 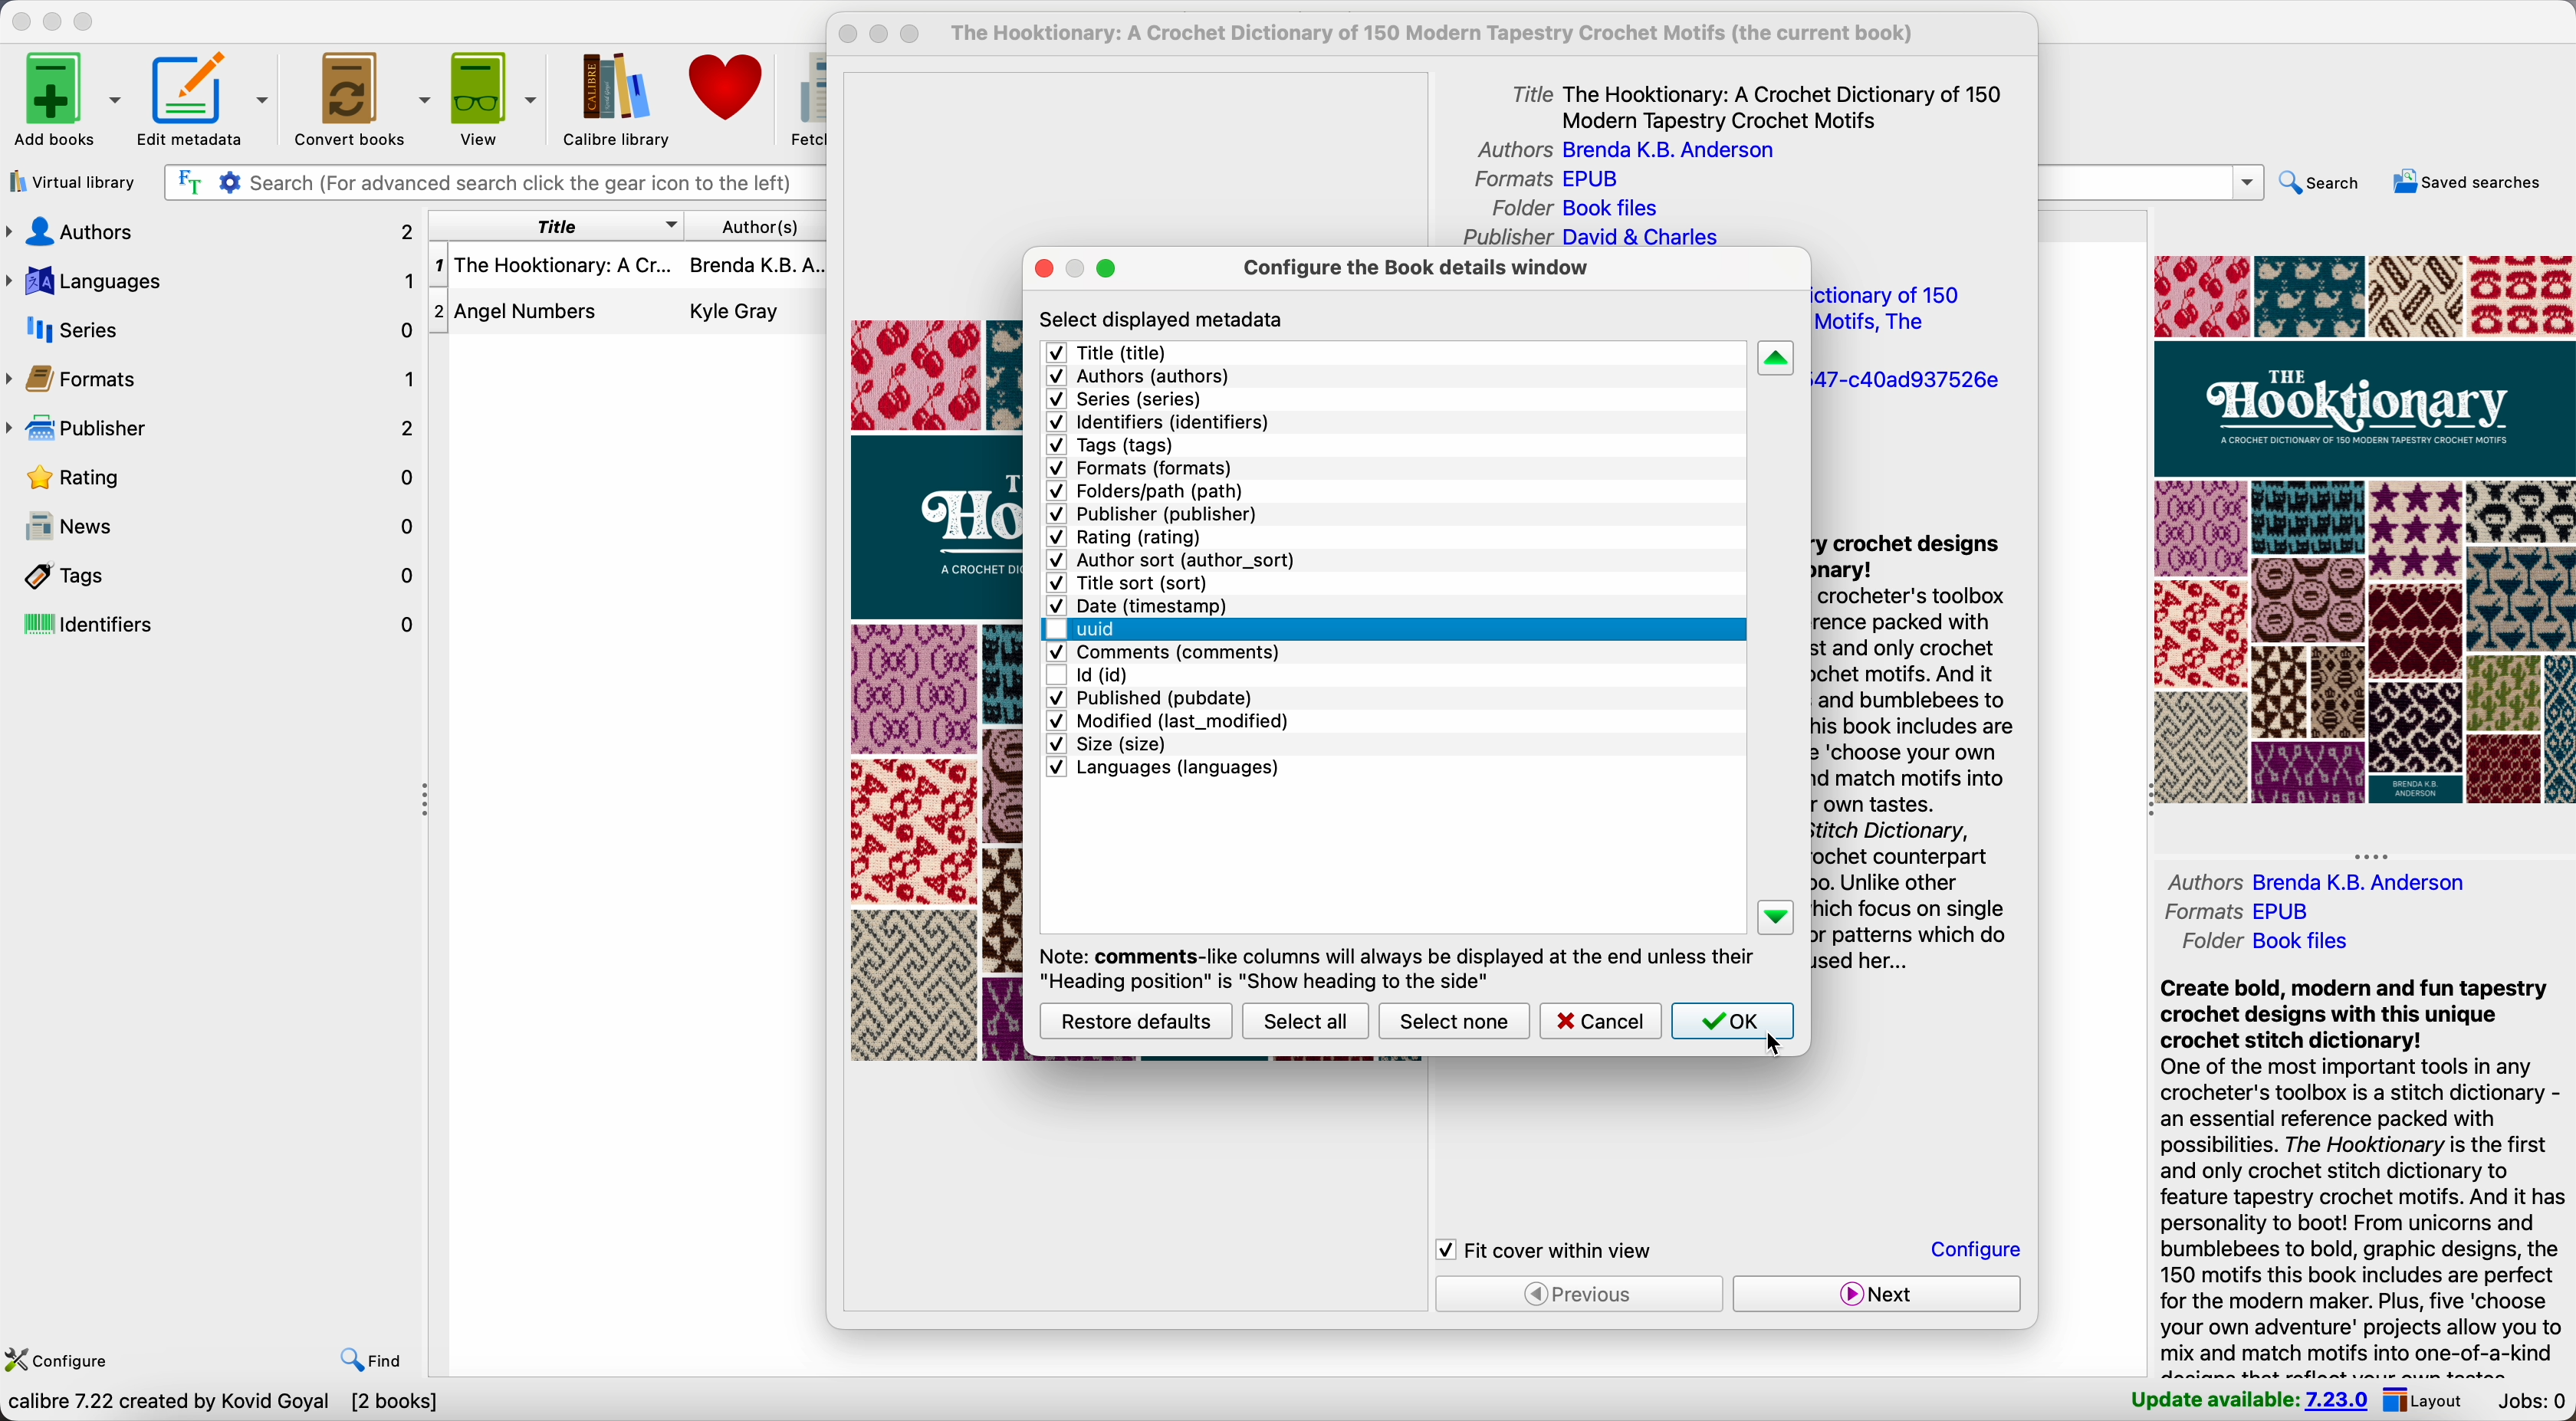 What do you see at coordinates (1779, 918) in the screenshot?
I see `down` at bounding box center [1779, 918].